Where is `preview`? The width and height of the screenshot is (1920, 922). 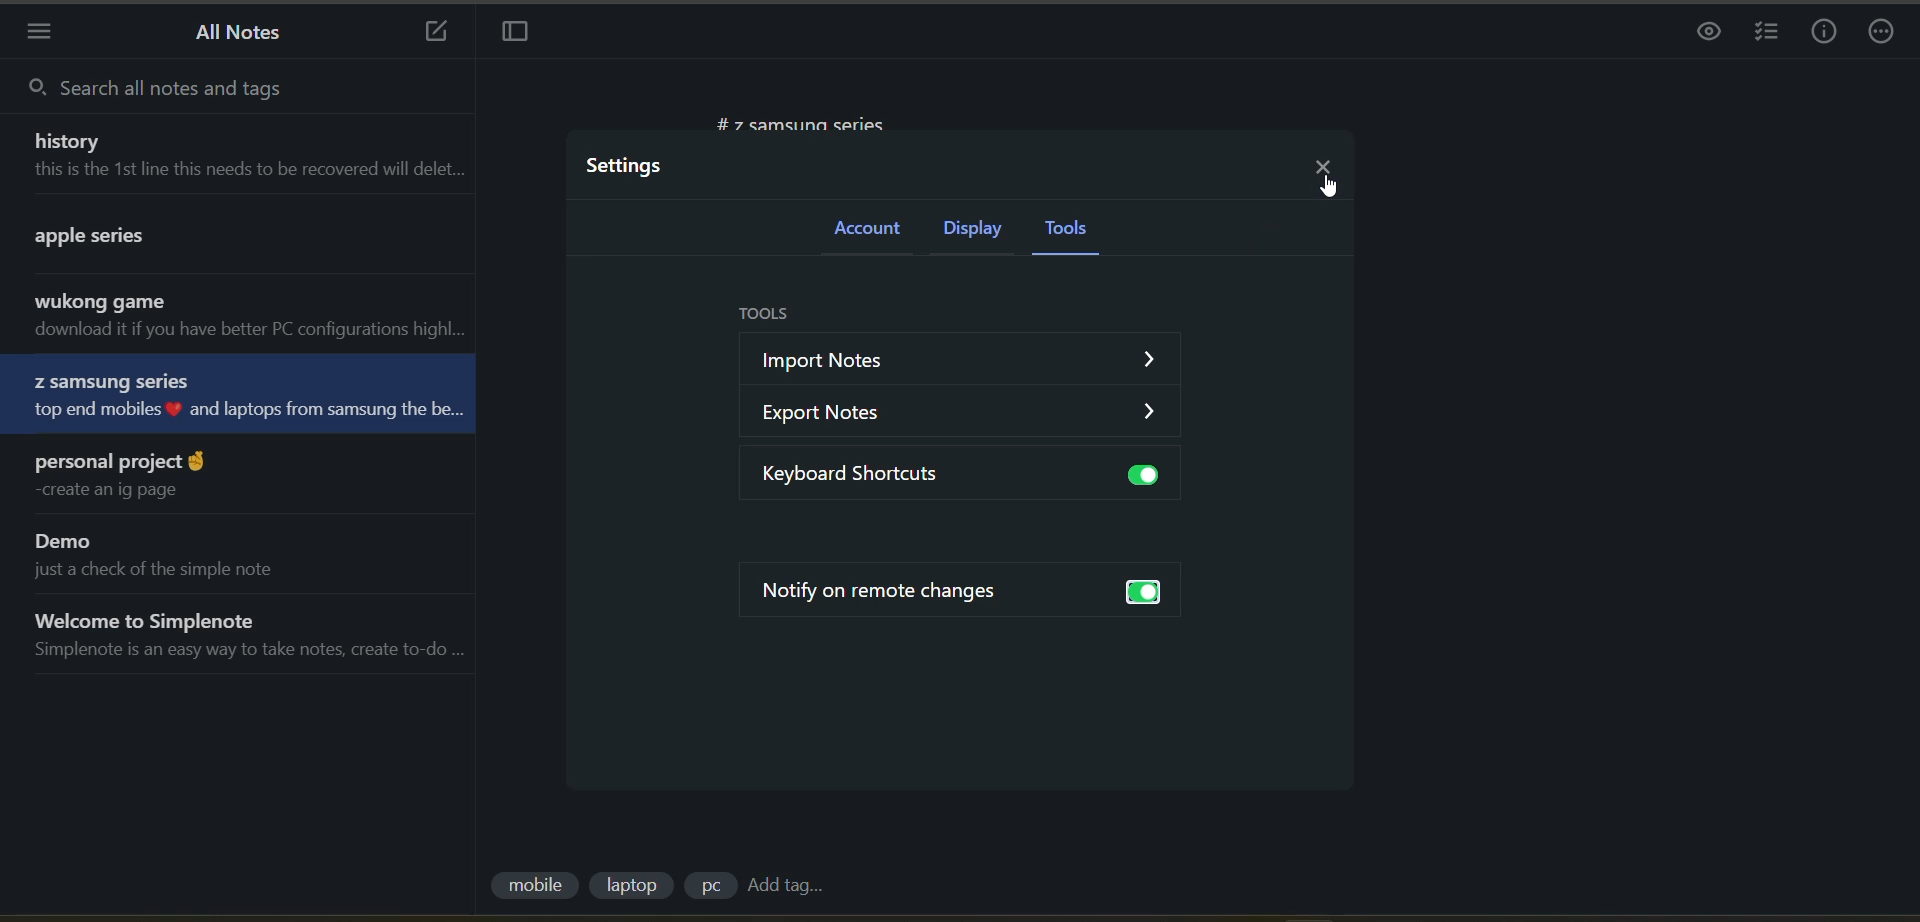
preview is located at coordinates (1703, 36).